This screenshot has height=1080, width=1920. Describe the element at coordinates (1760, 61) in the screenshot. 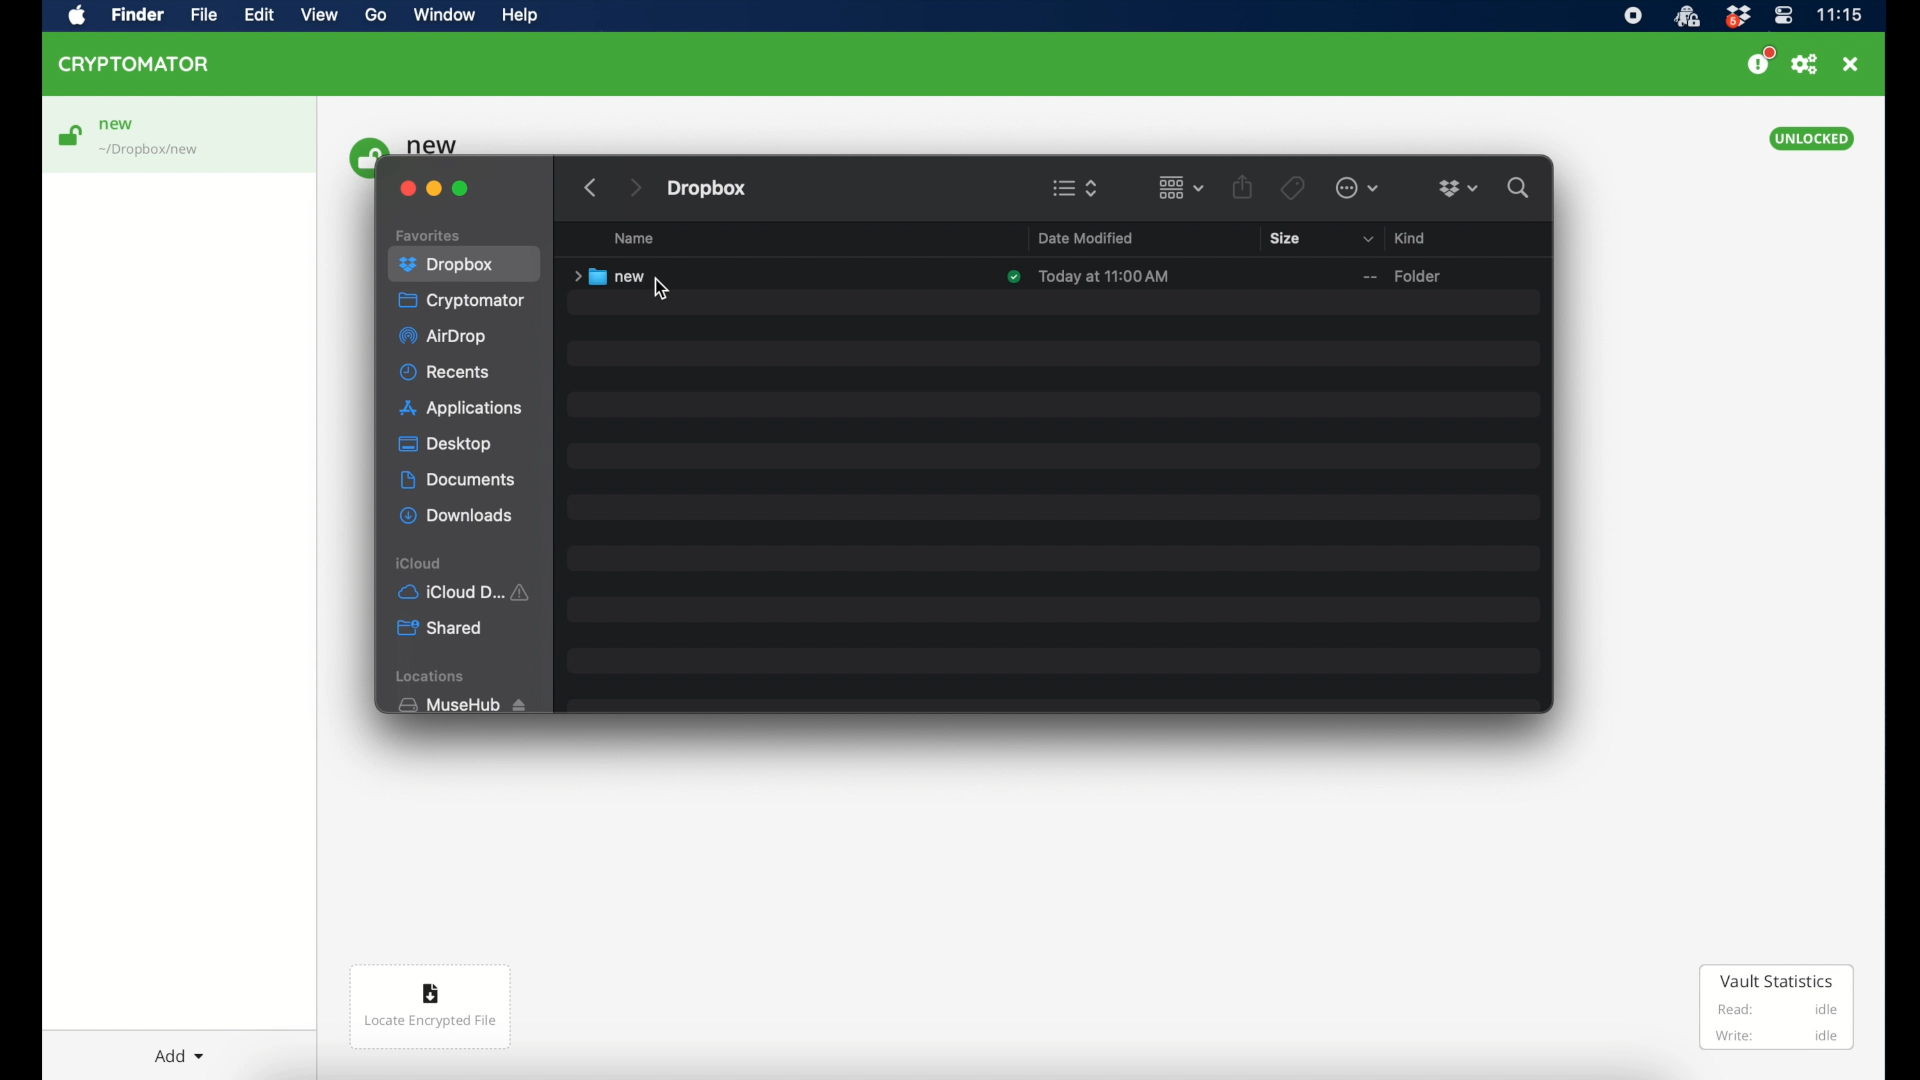

I see `support us` at that location.